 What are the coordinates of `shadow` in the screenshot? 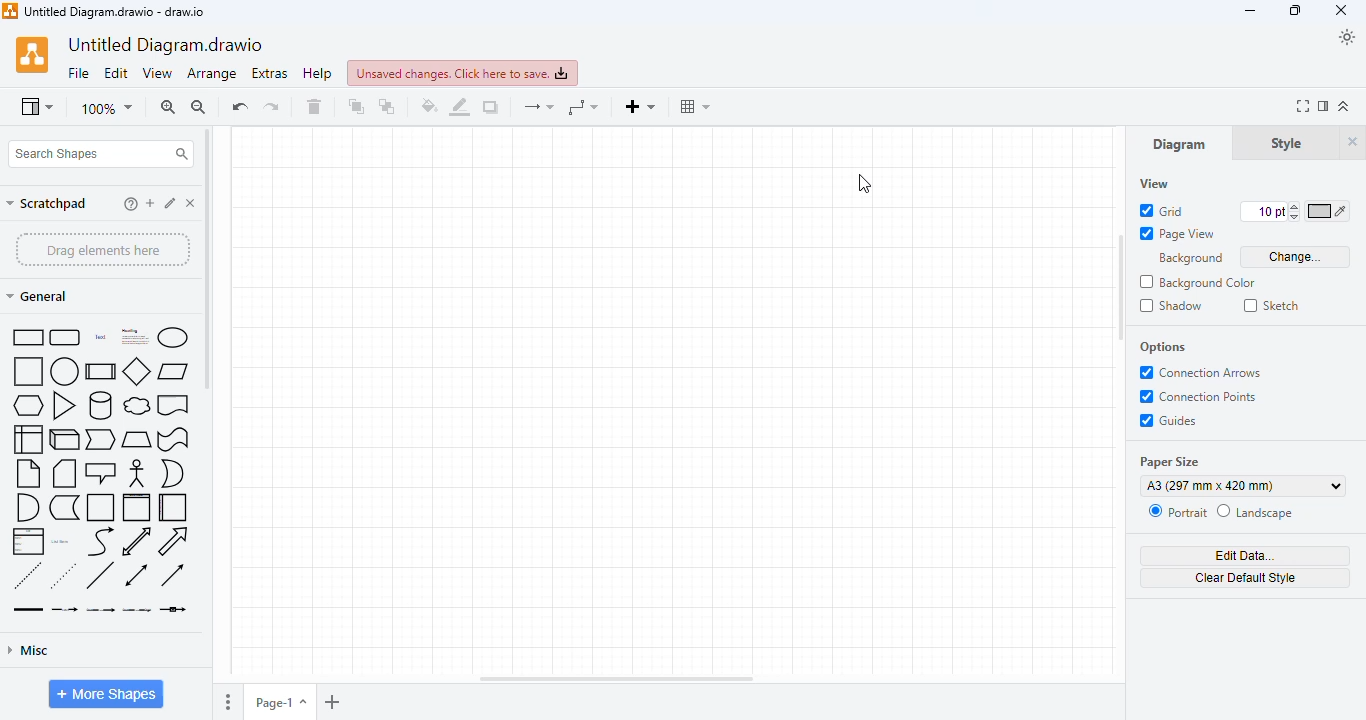 It's located at (1171, 305).